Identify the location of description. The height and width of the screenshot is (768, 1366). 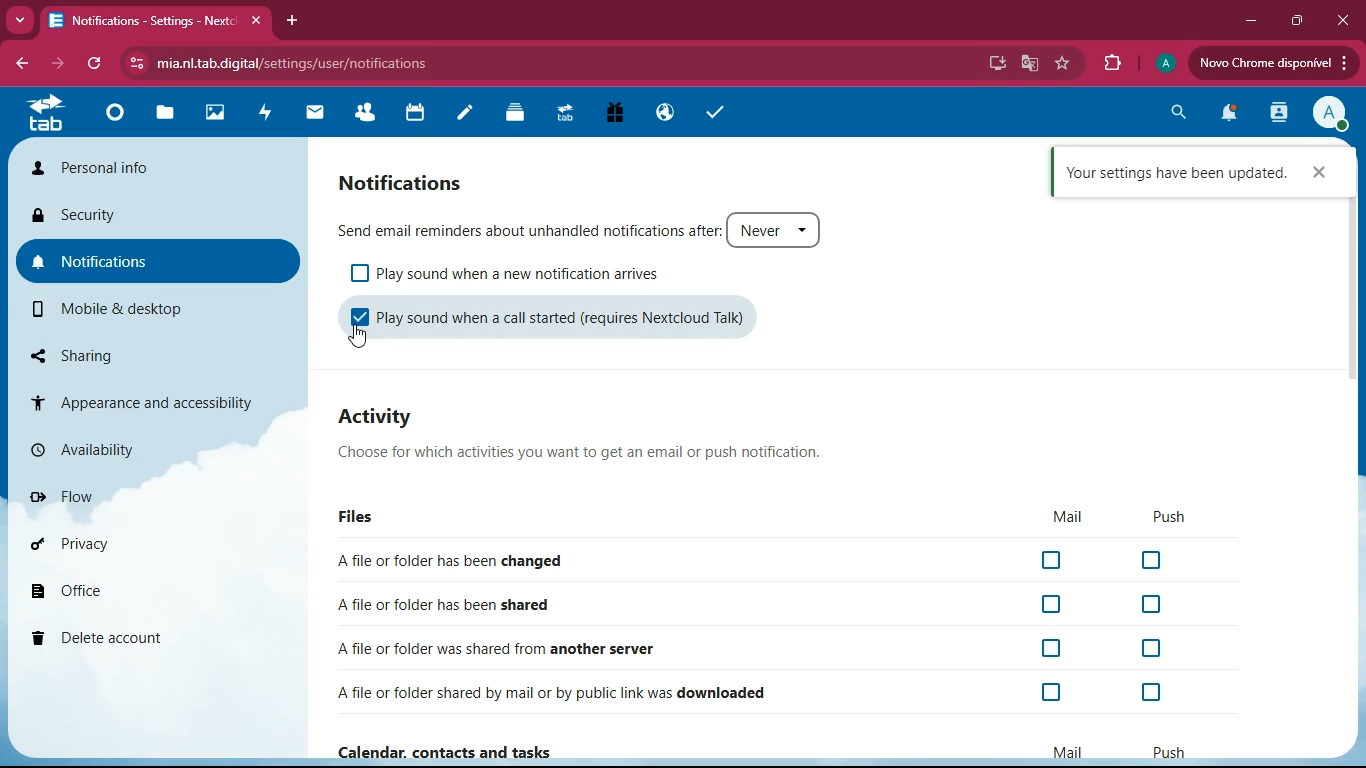
(581, 455).